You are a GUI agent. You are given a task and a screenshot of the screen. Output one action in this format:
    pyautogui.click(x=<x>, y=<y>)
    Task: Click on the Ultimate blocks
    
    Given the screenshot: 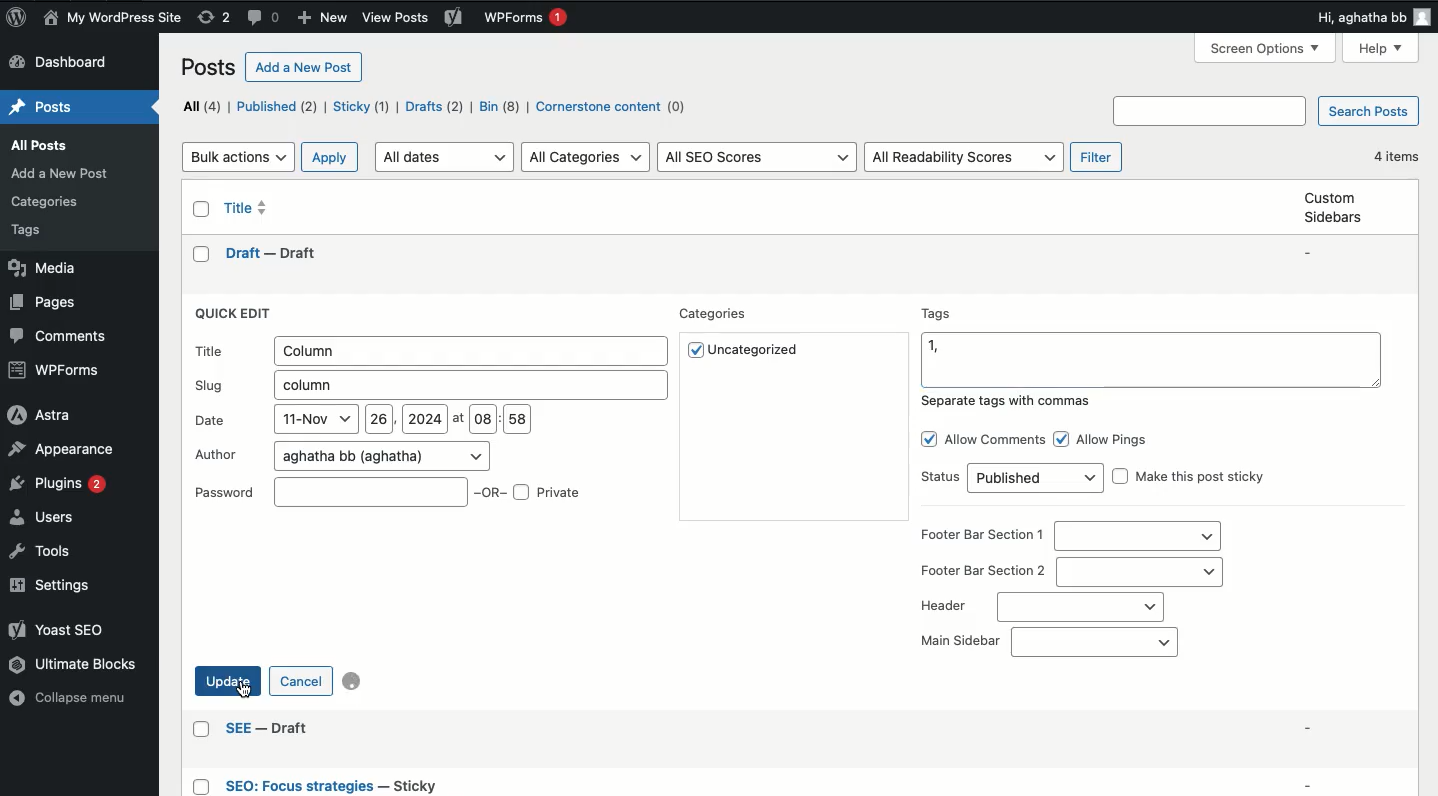 What is the action you would take?
    pyautogui.click(x=71, y=668)
    